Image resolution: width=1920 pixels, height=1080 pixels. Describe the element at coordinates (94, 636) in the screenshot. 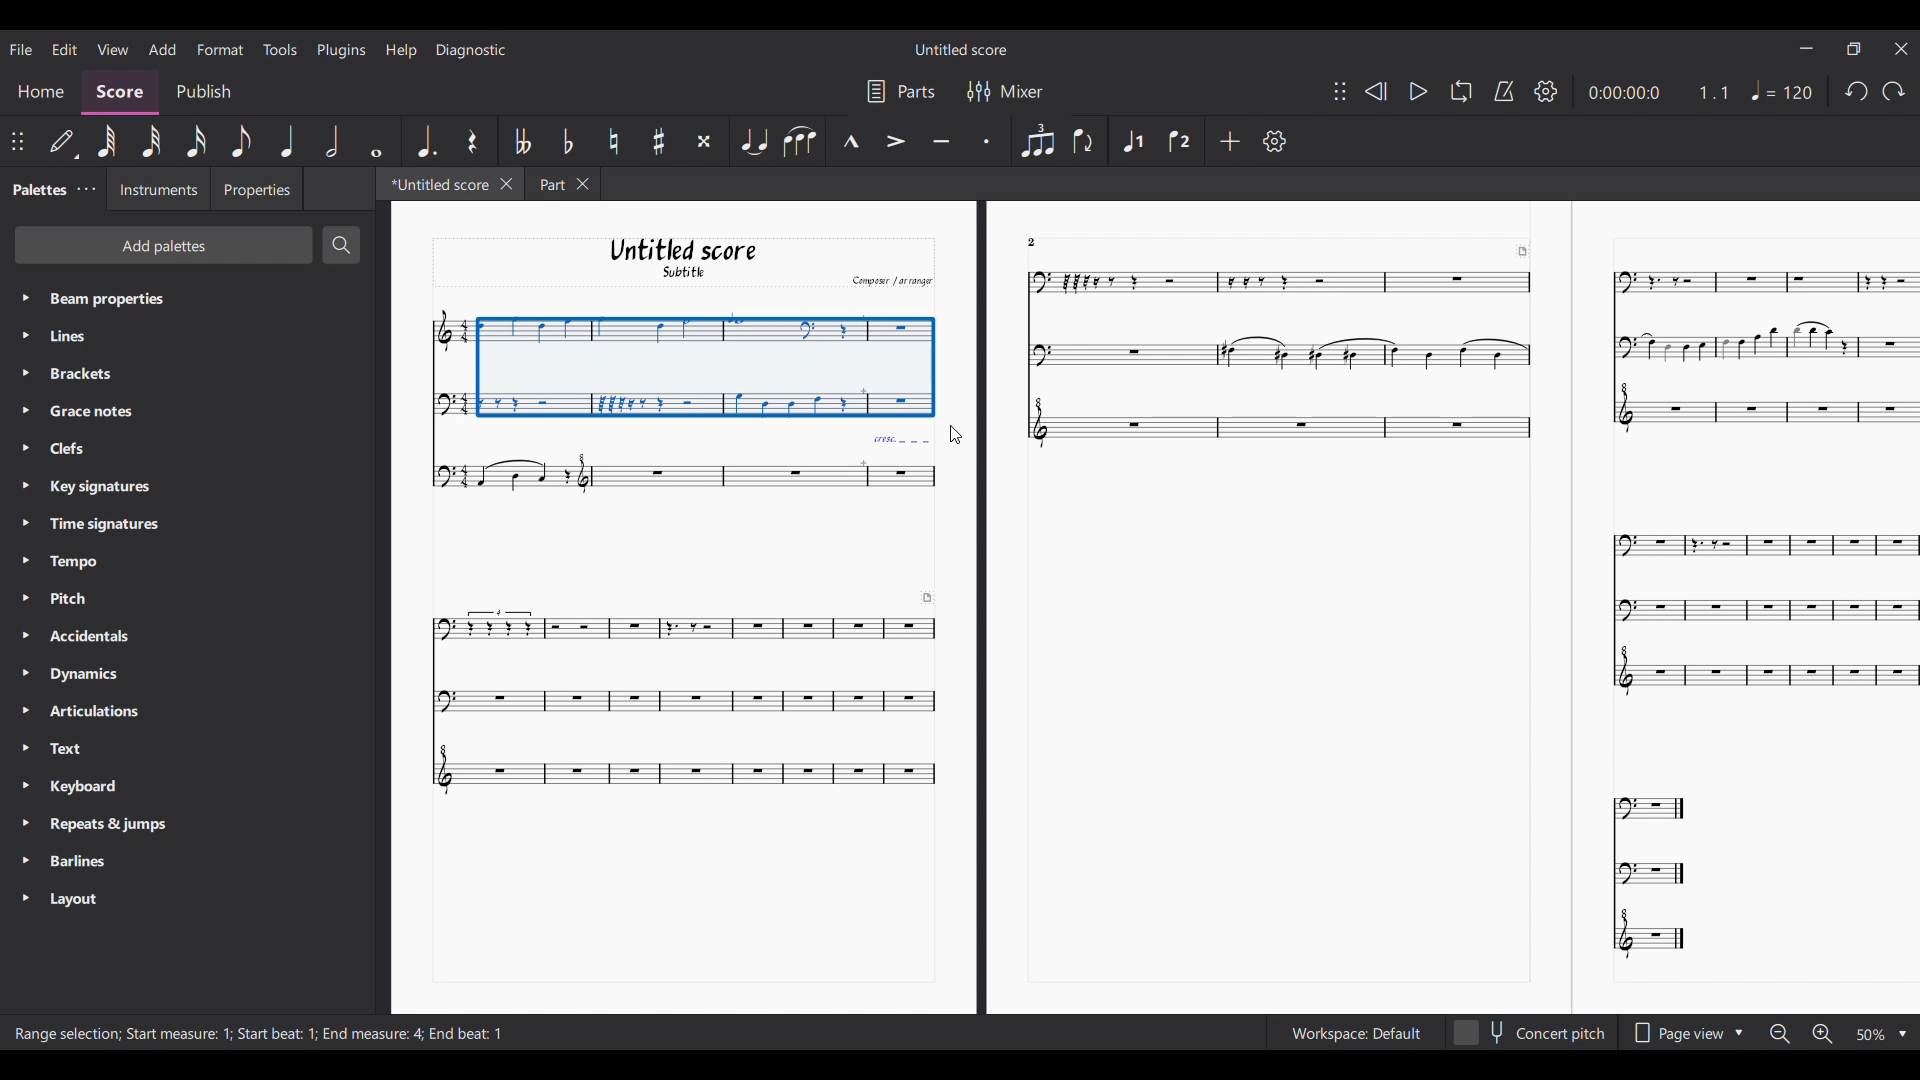

I see `Accidentals` at that location.